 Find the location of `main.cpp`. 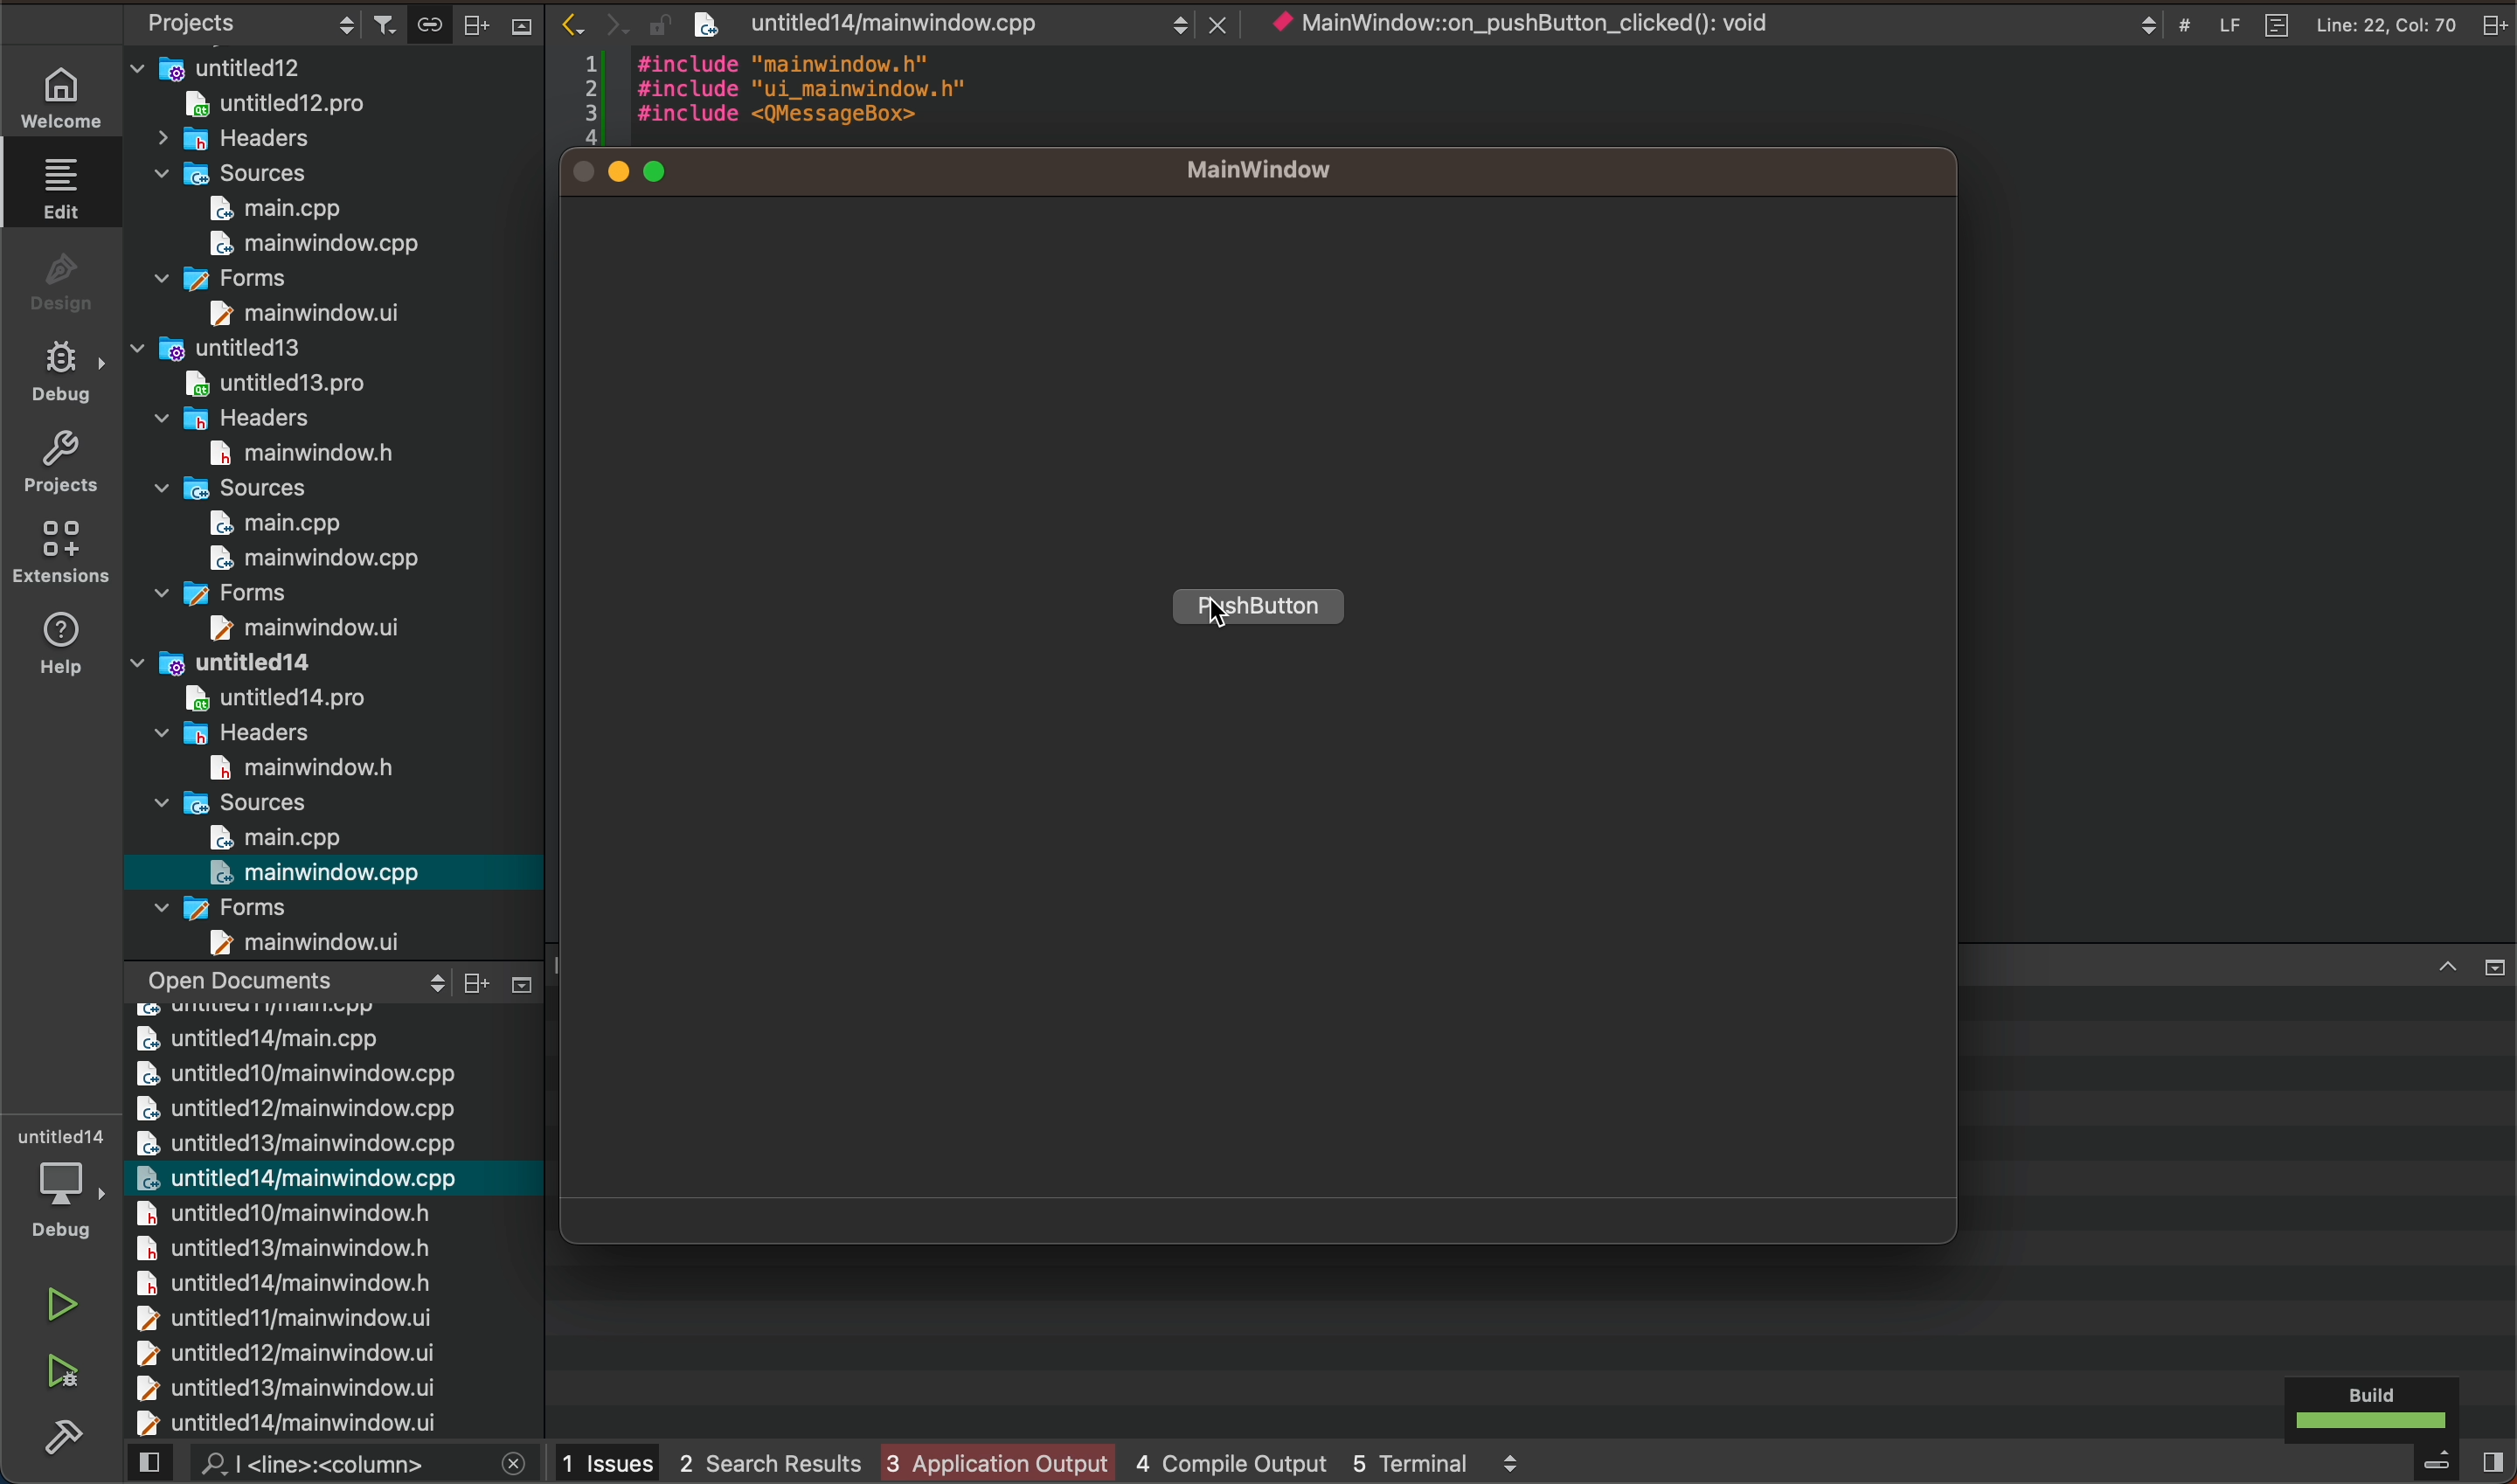

main.cpp is located at coordinates (282, 837).